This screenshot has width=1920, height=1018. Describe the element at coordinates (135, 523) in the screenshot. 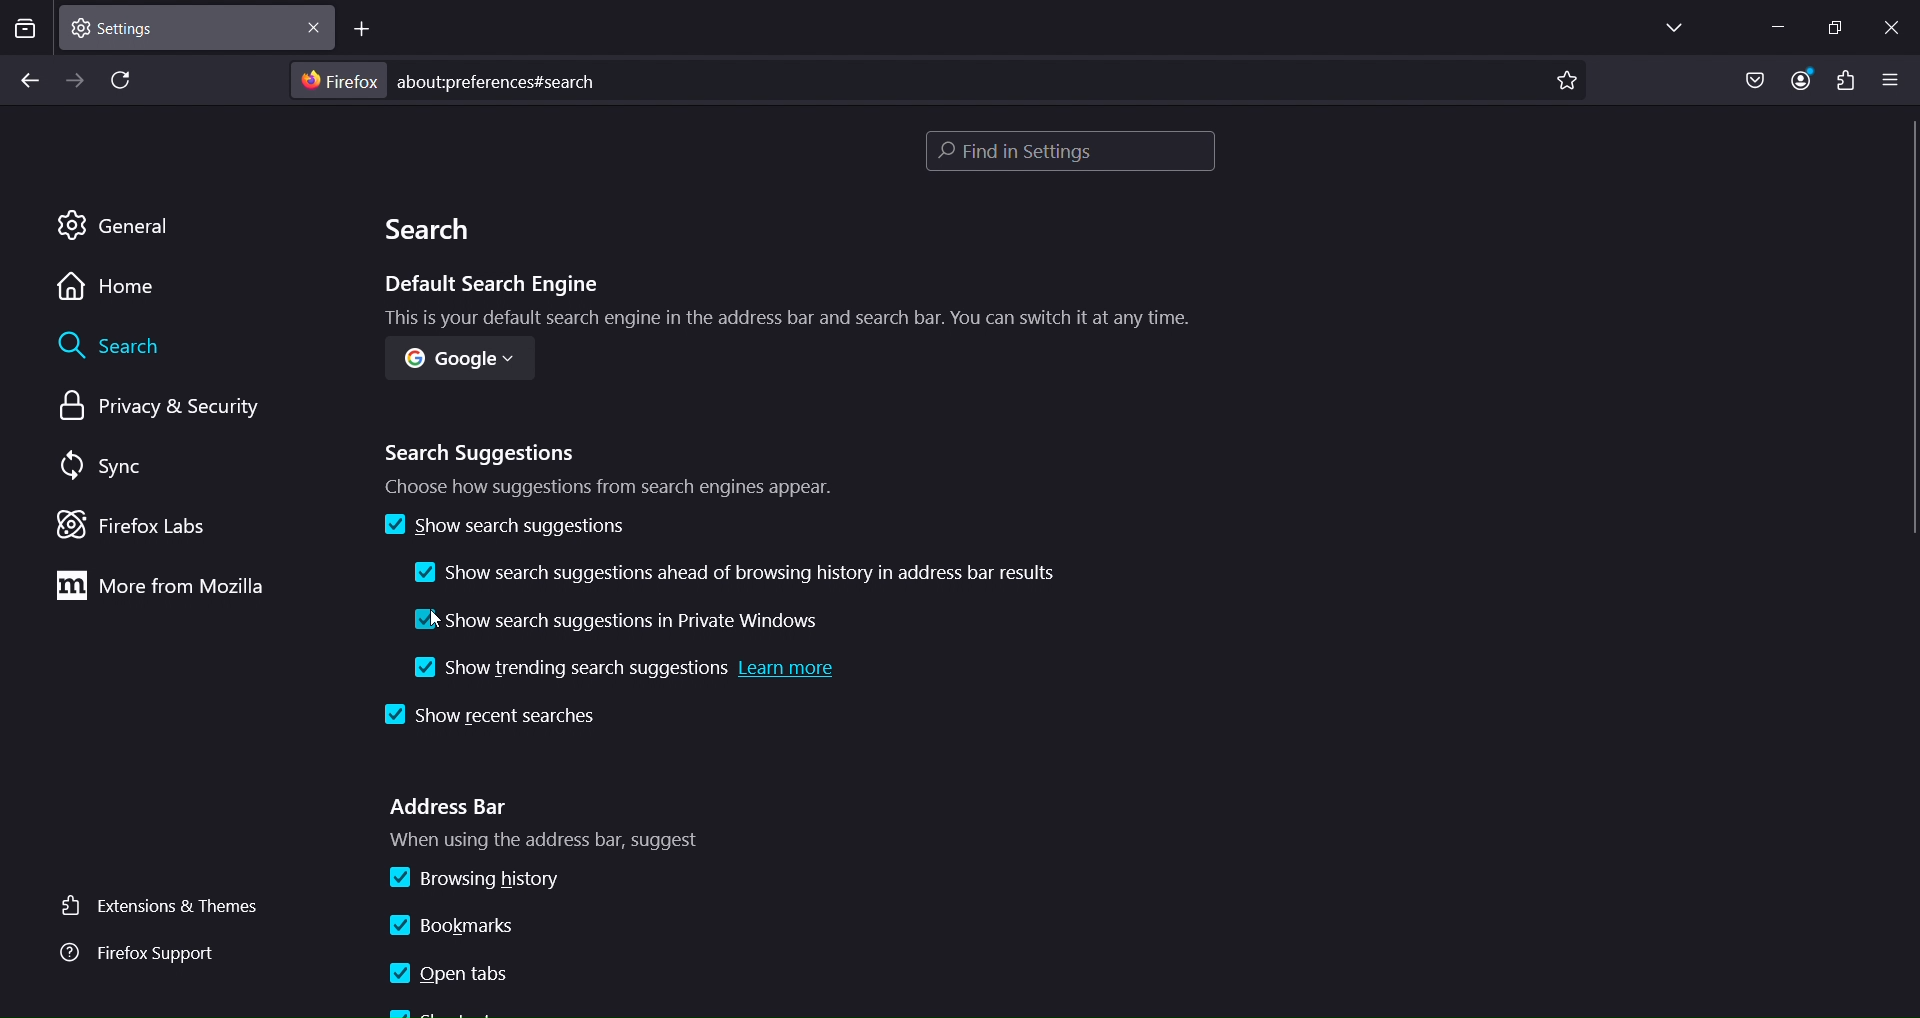

I see `firefox labs` at that location.